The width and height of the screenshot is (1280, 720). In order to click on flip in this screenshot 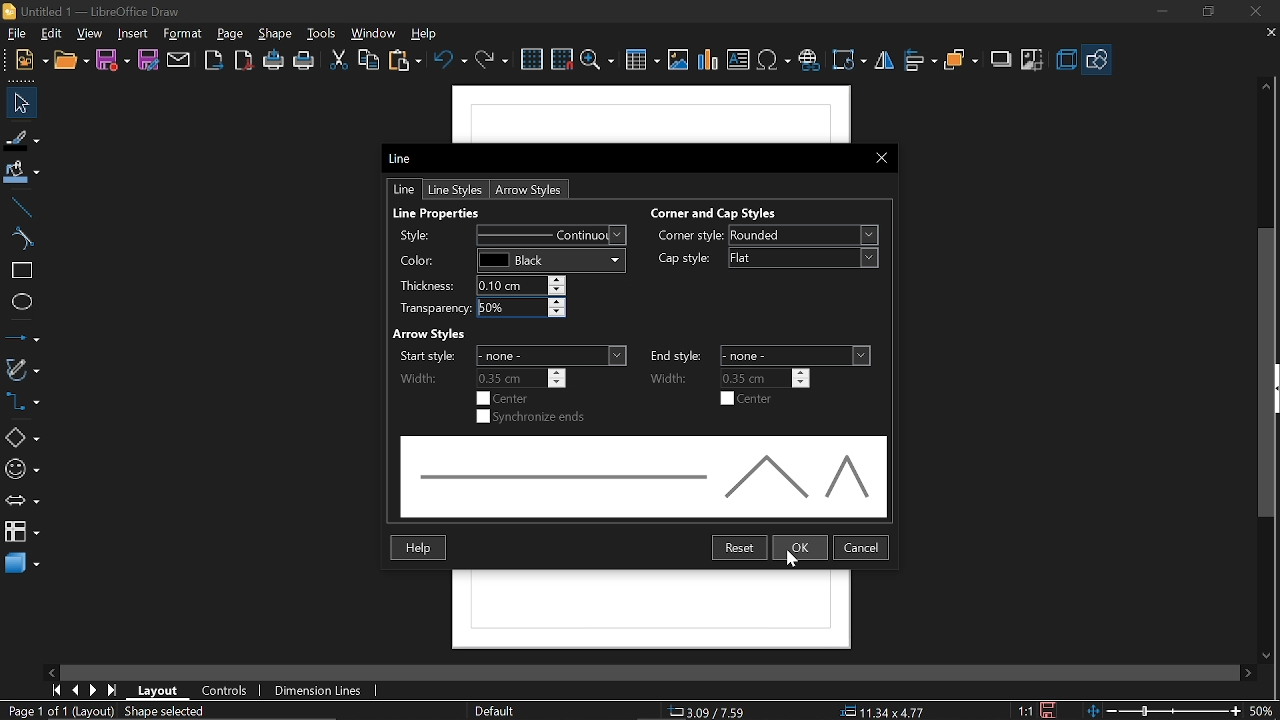, I will do `click(884, 61)`.